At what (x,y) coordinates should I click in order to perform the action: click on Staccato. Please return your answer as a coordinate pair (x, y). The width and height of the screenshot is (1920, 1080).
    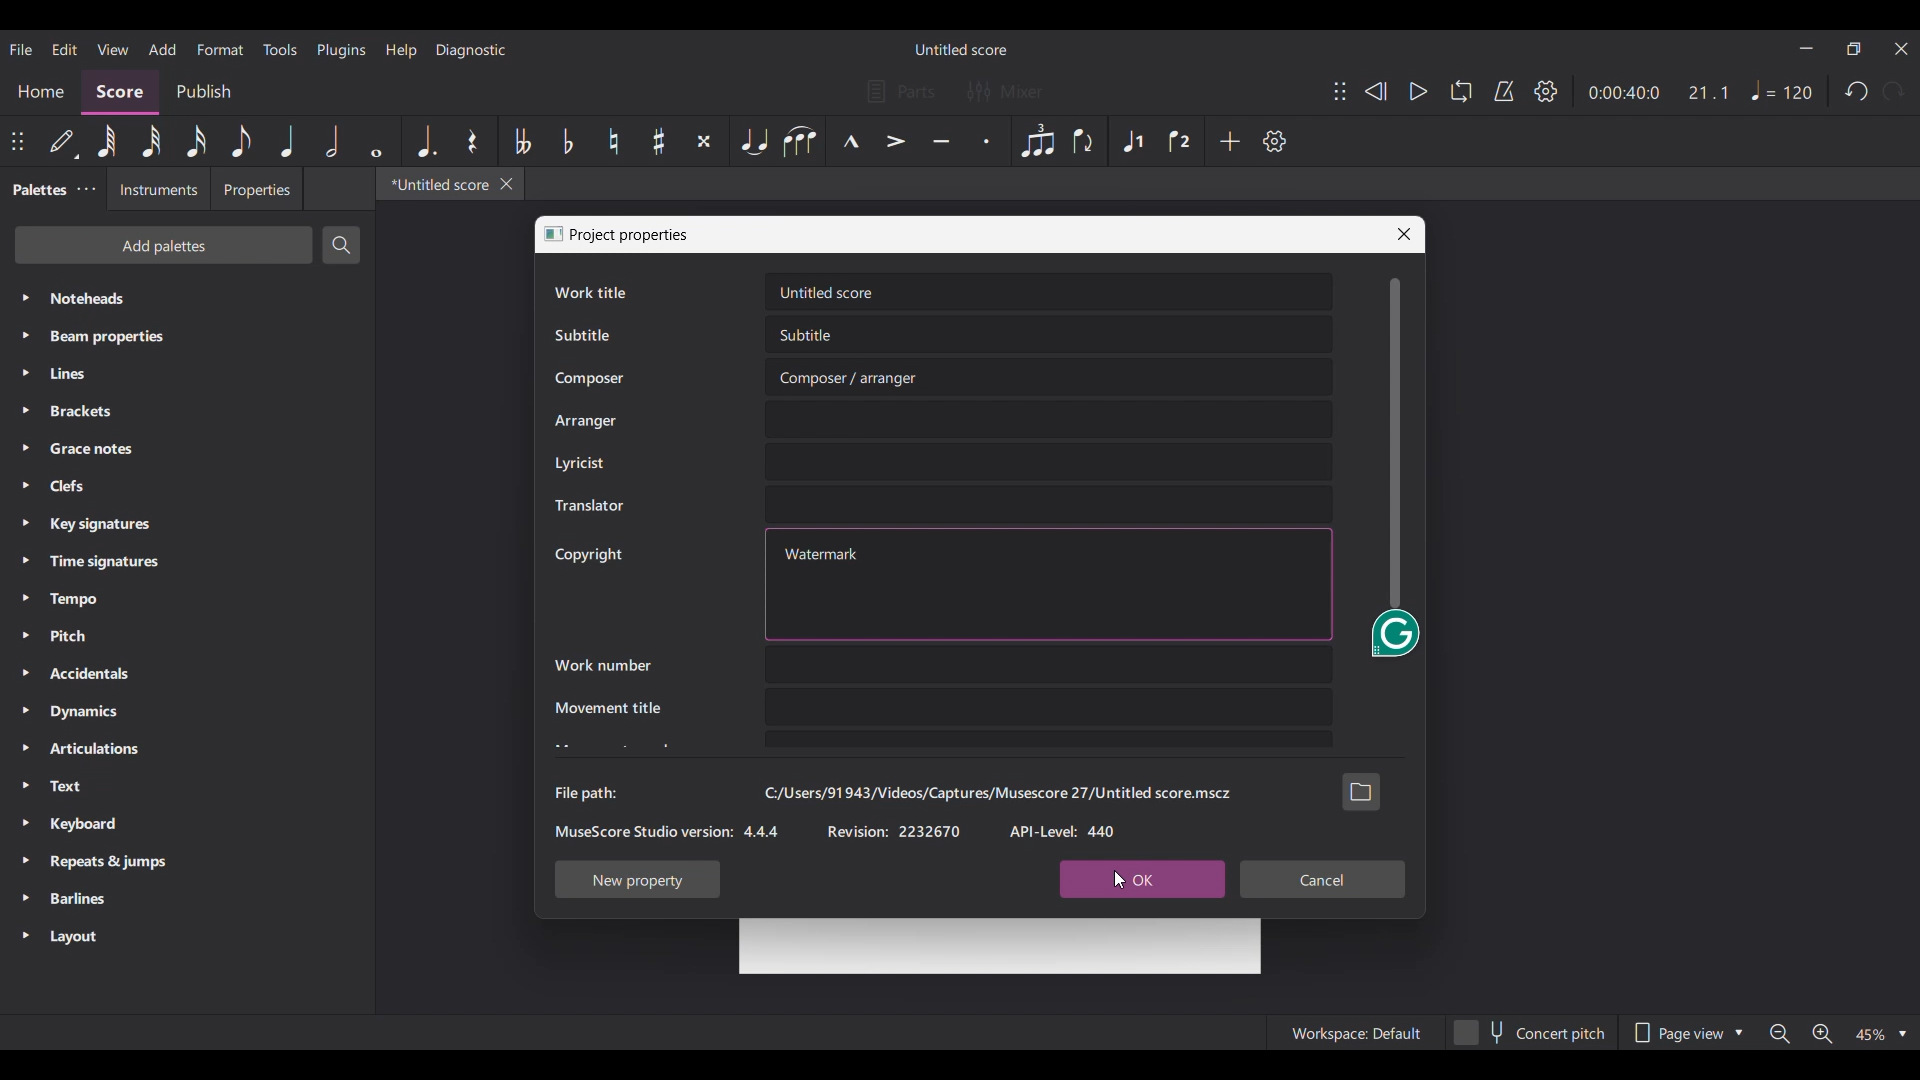
    Looking at the image, I should click on (987, 141).